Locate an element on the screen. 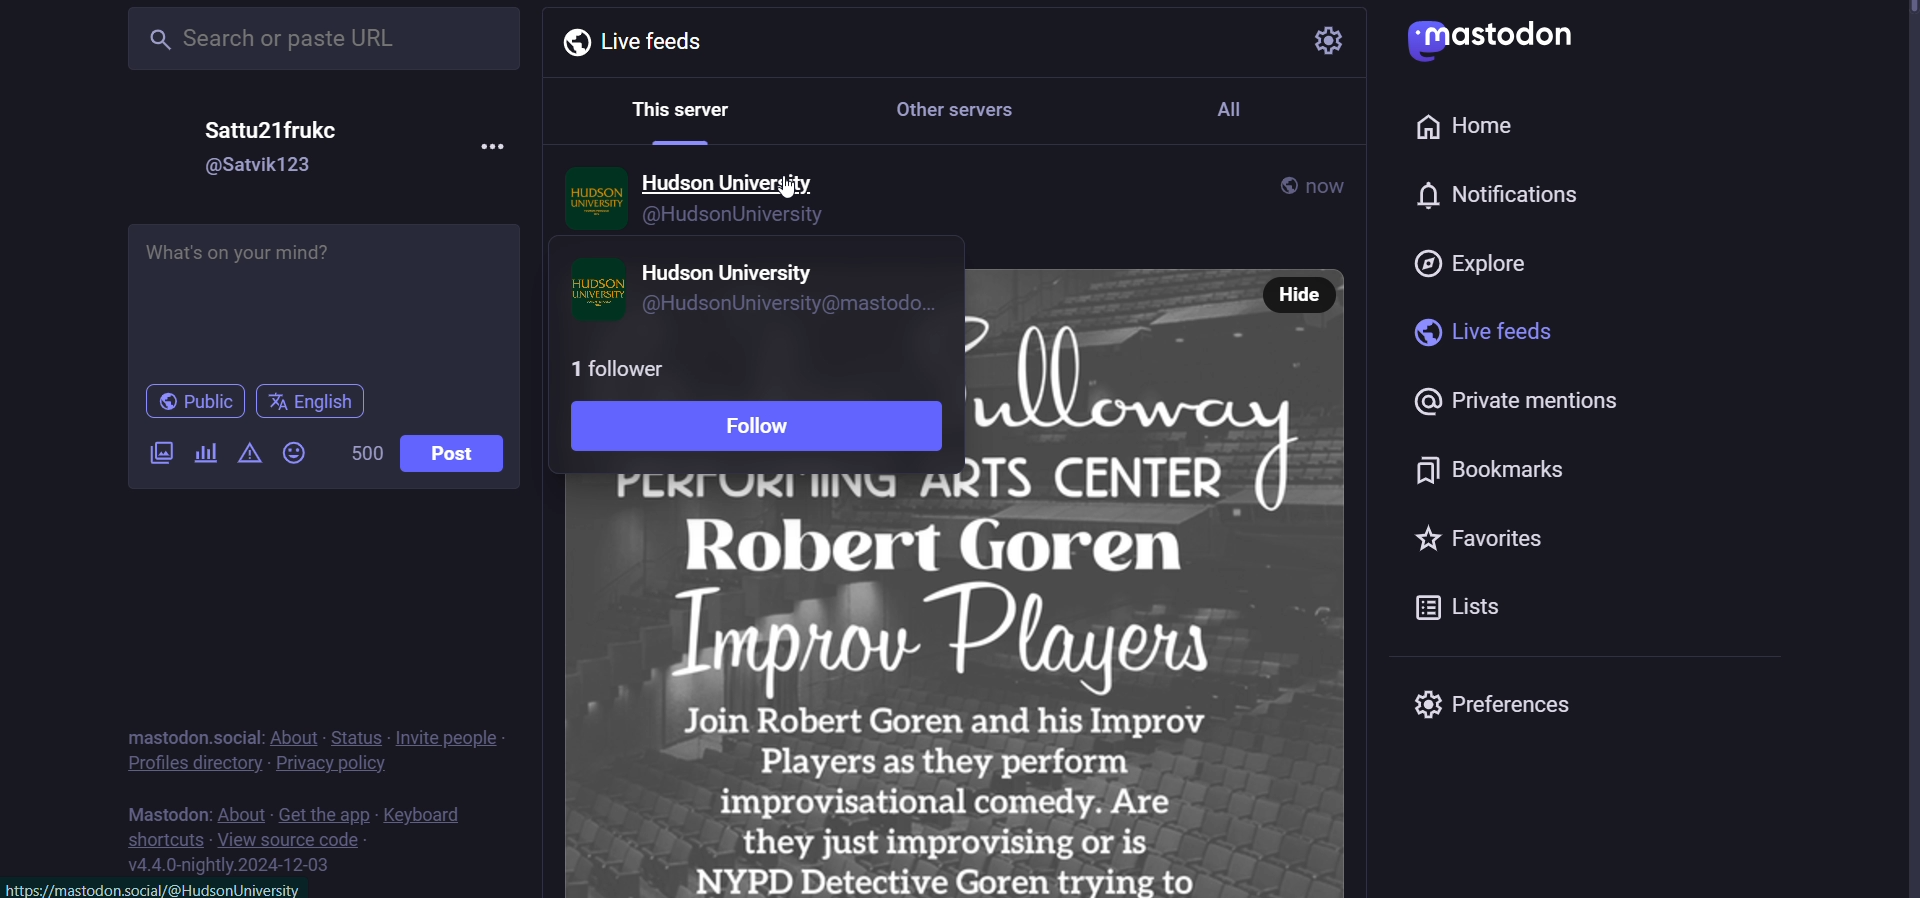  explore is located at coordinates (1474, 267).